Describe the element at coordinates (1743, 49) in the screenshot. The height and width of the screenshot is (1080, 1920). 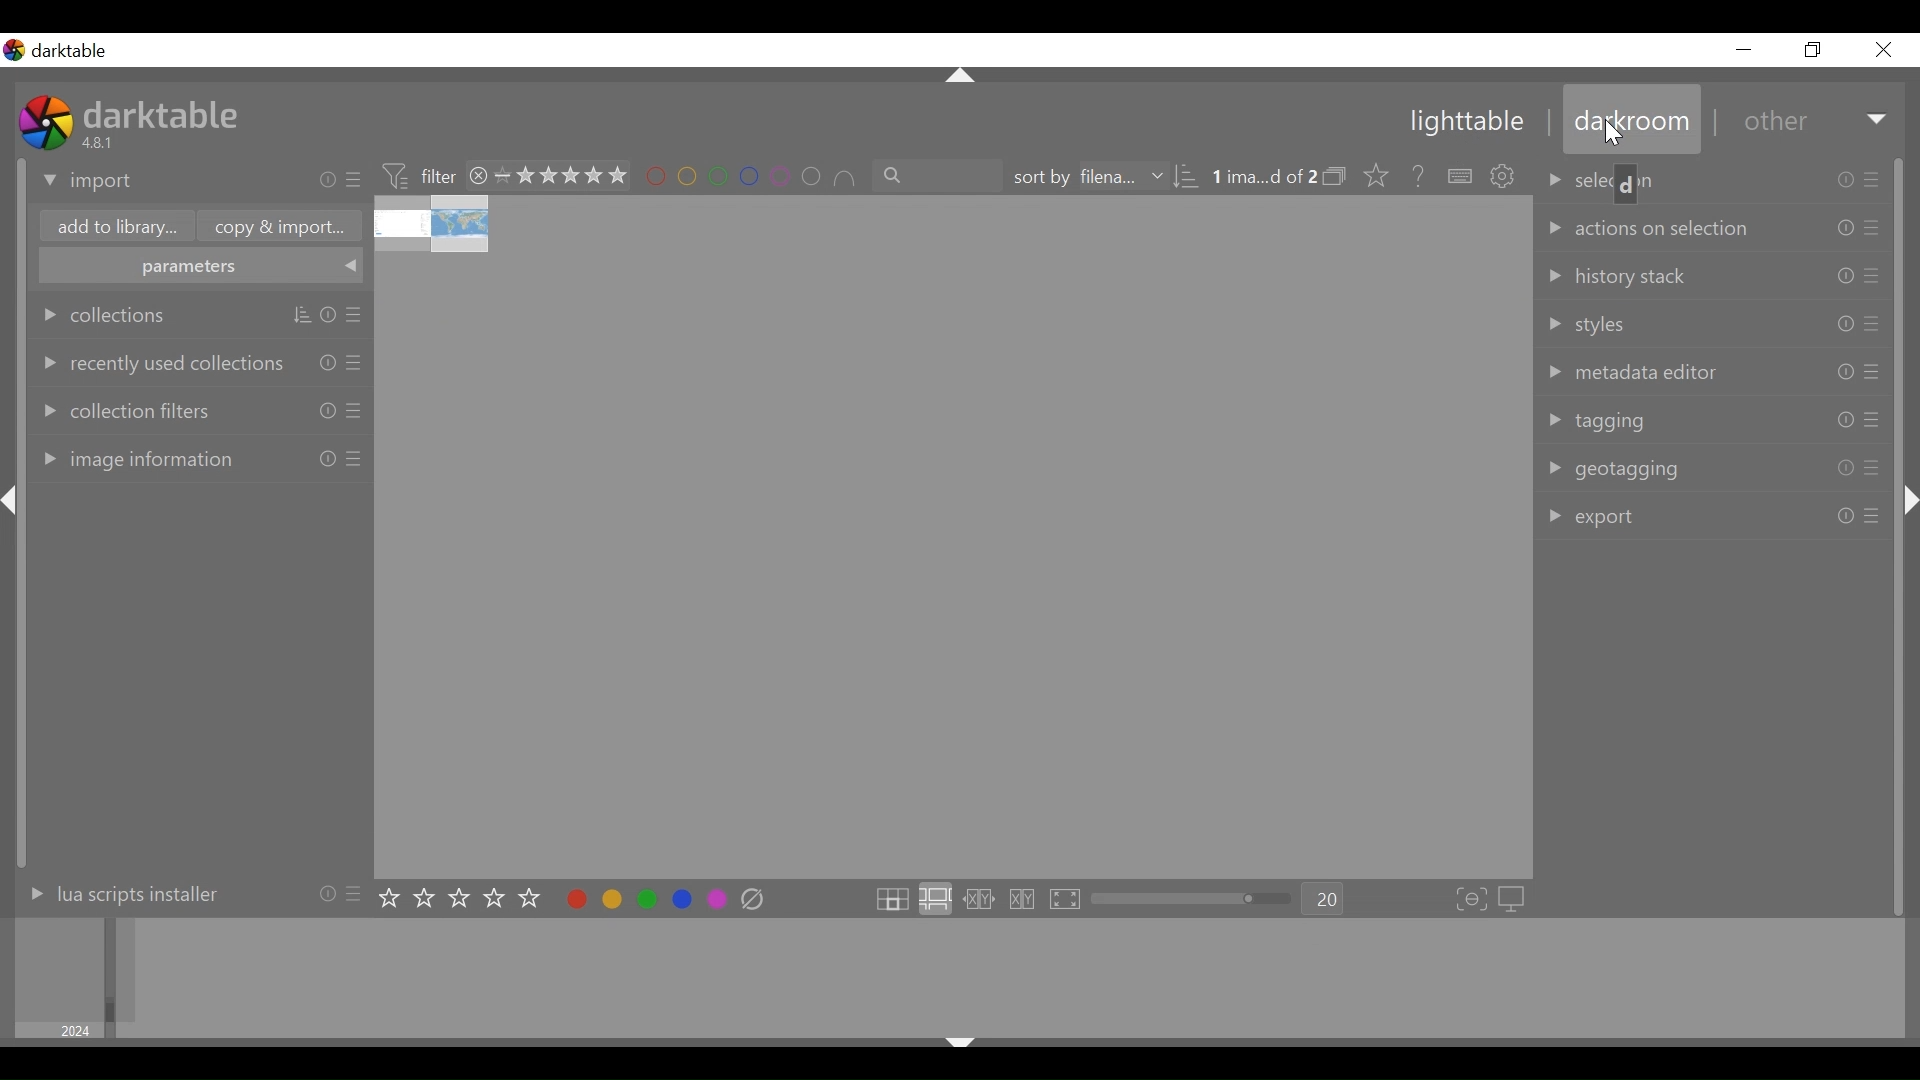
I see `` at that location.